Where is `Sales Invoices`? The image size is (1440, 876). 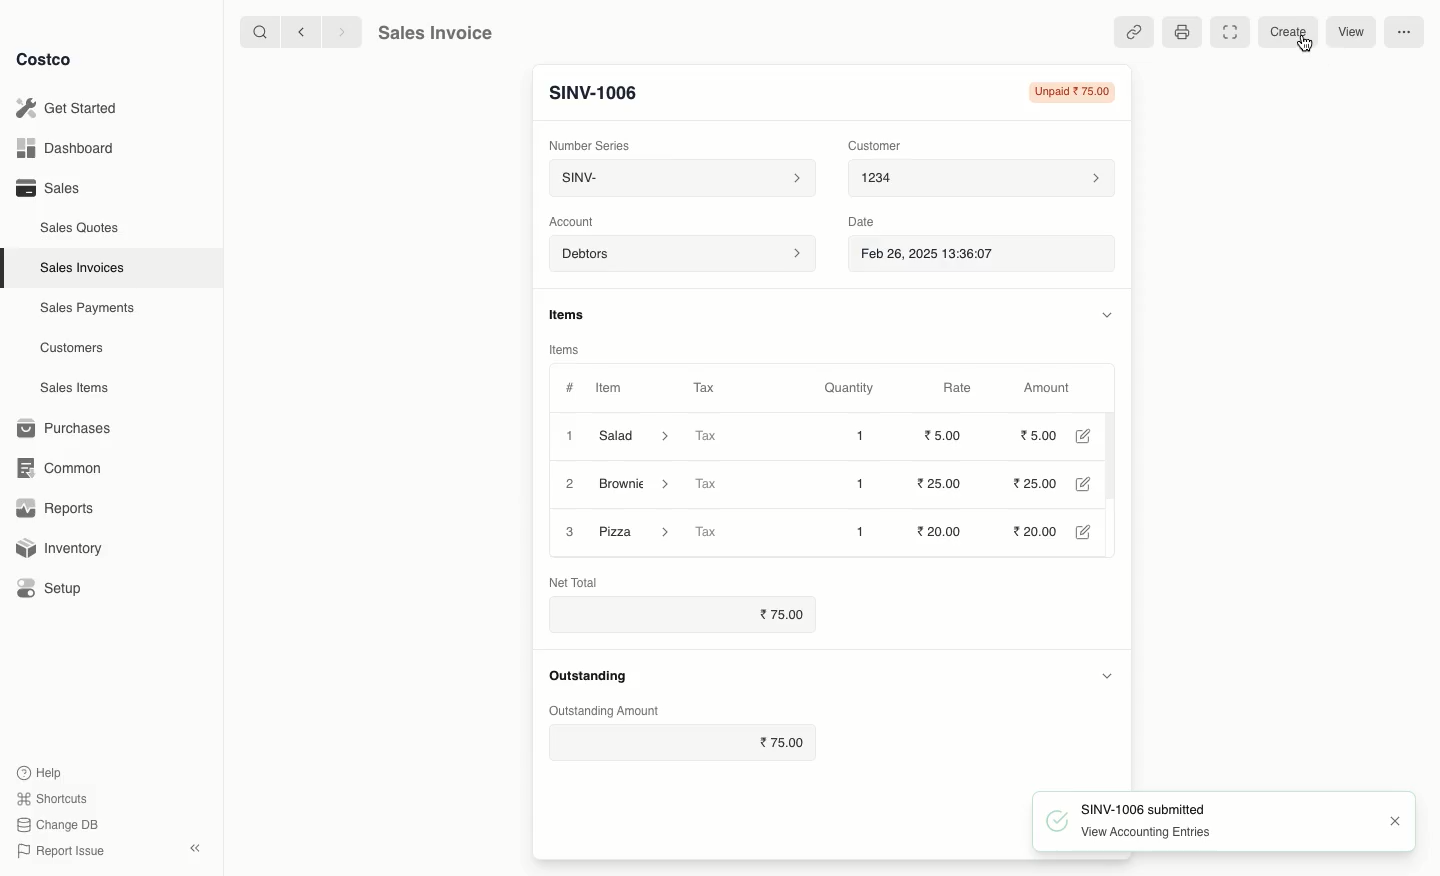
Sales Invoices is located at coordinates (83, 268).